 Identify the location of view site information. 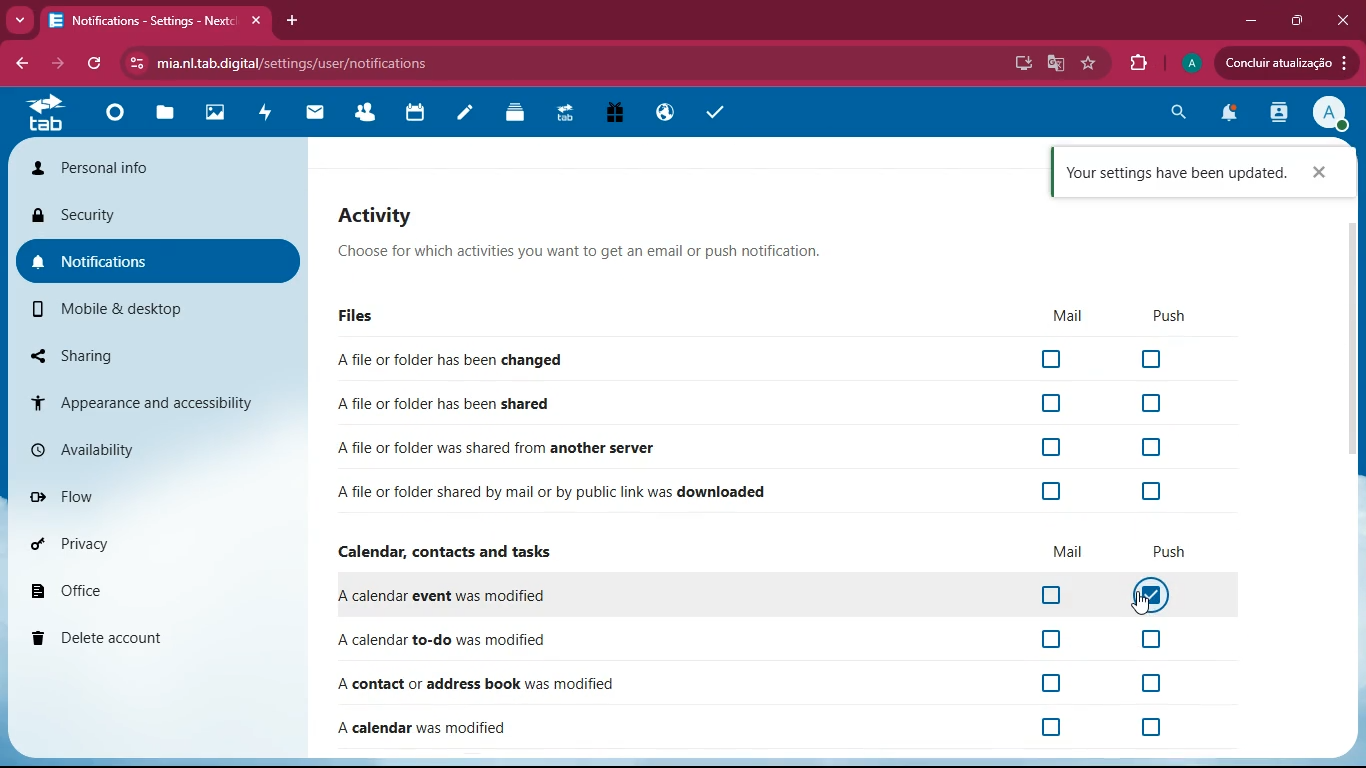
(133, 64).